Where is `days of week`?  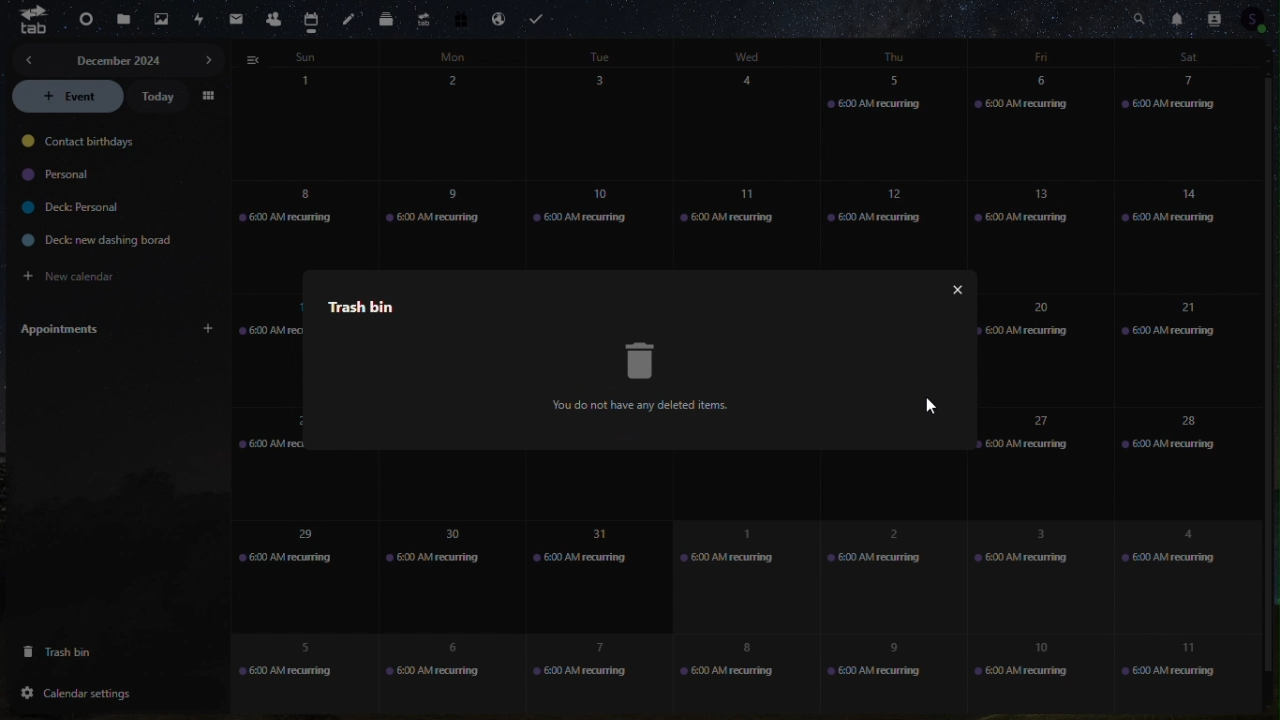 days of week is located at coordinates (747, 55).